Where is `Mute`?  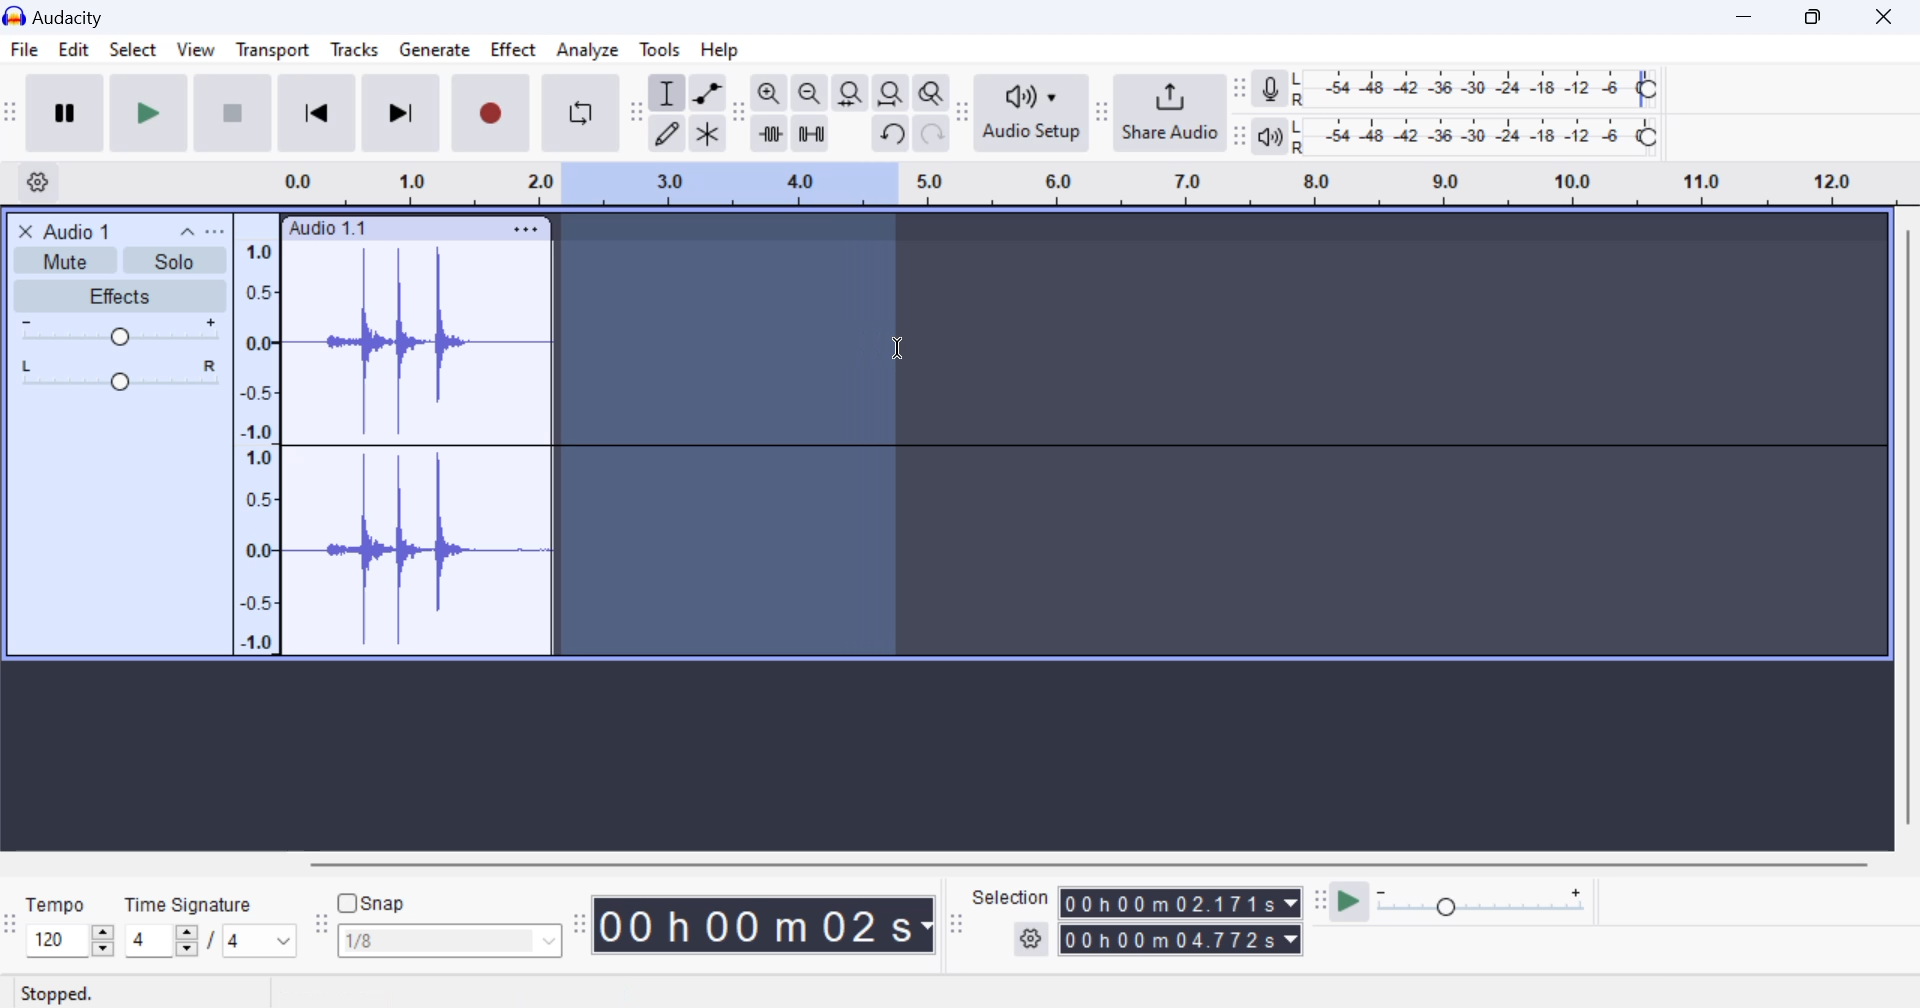 Mute is located at coordinates (68, 259).